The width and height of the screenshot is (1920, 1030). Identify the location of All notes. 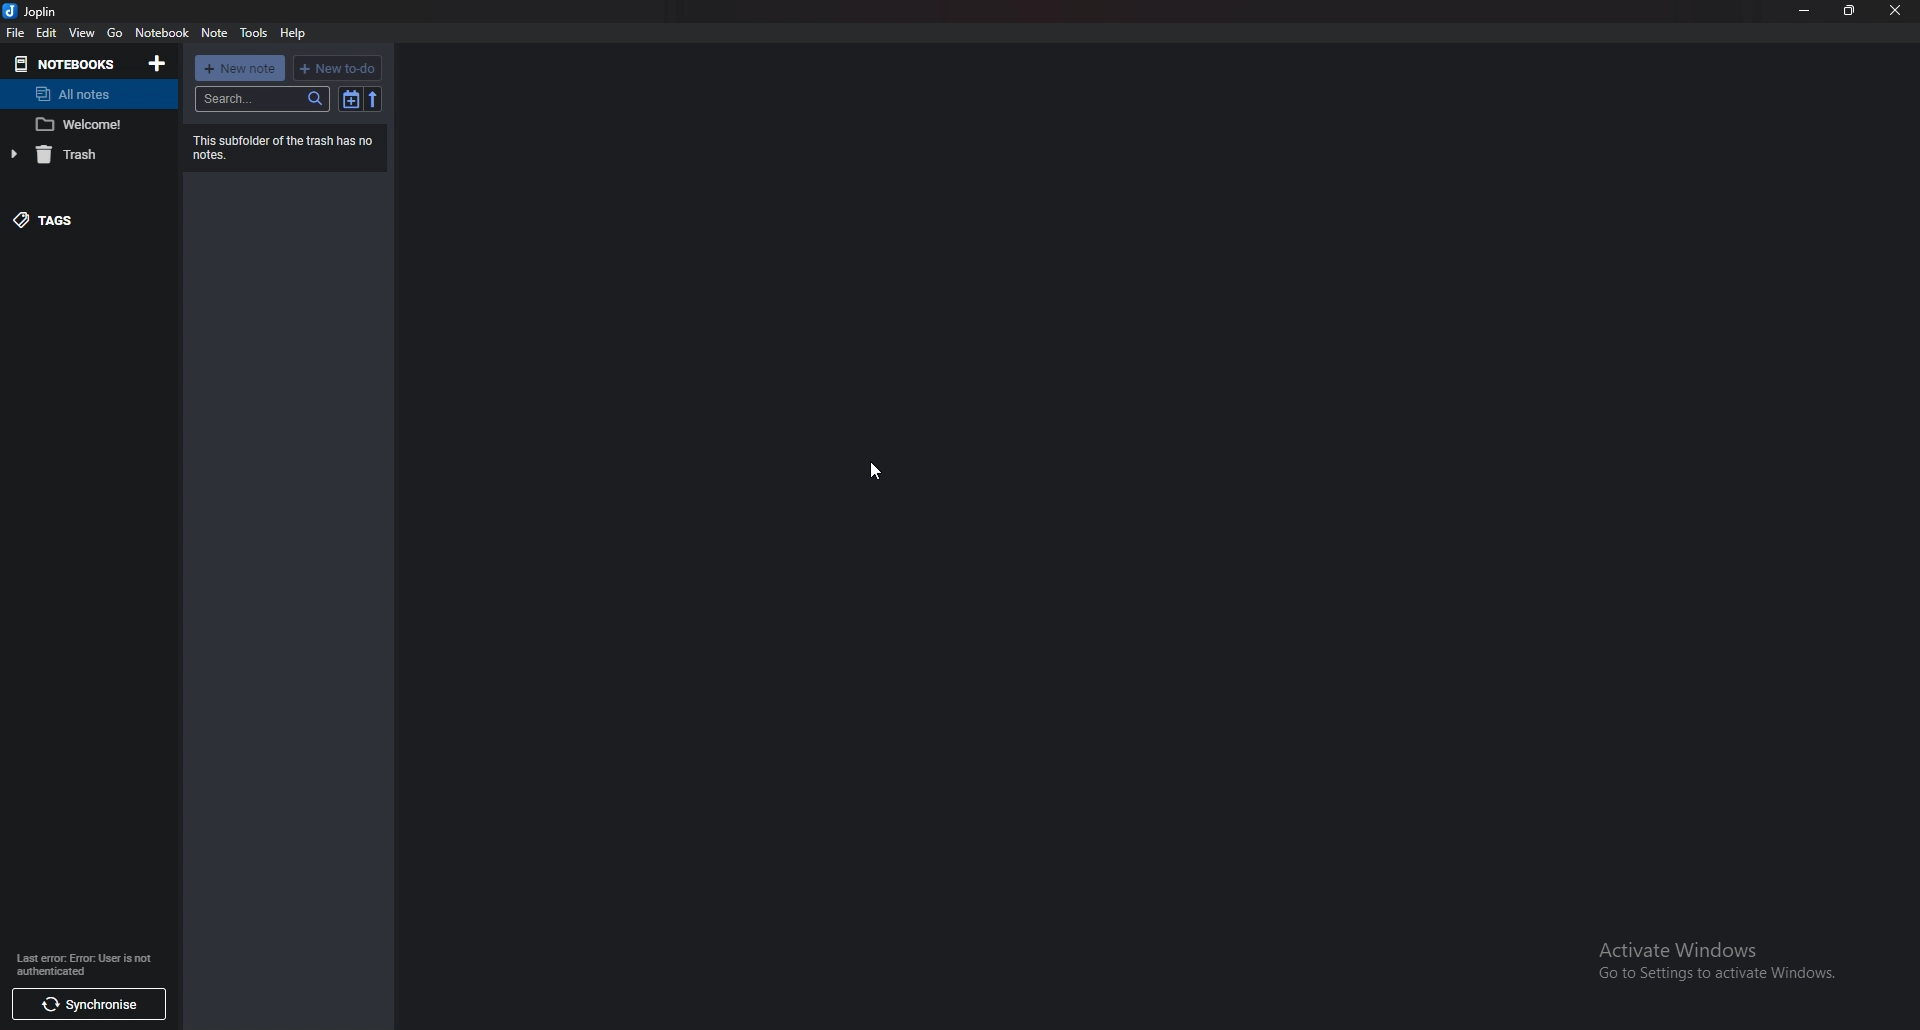
(82, 94).